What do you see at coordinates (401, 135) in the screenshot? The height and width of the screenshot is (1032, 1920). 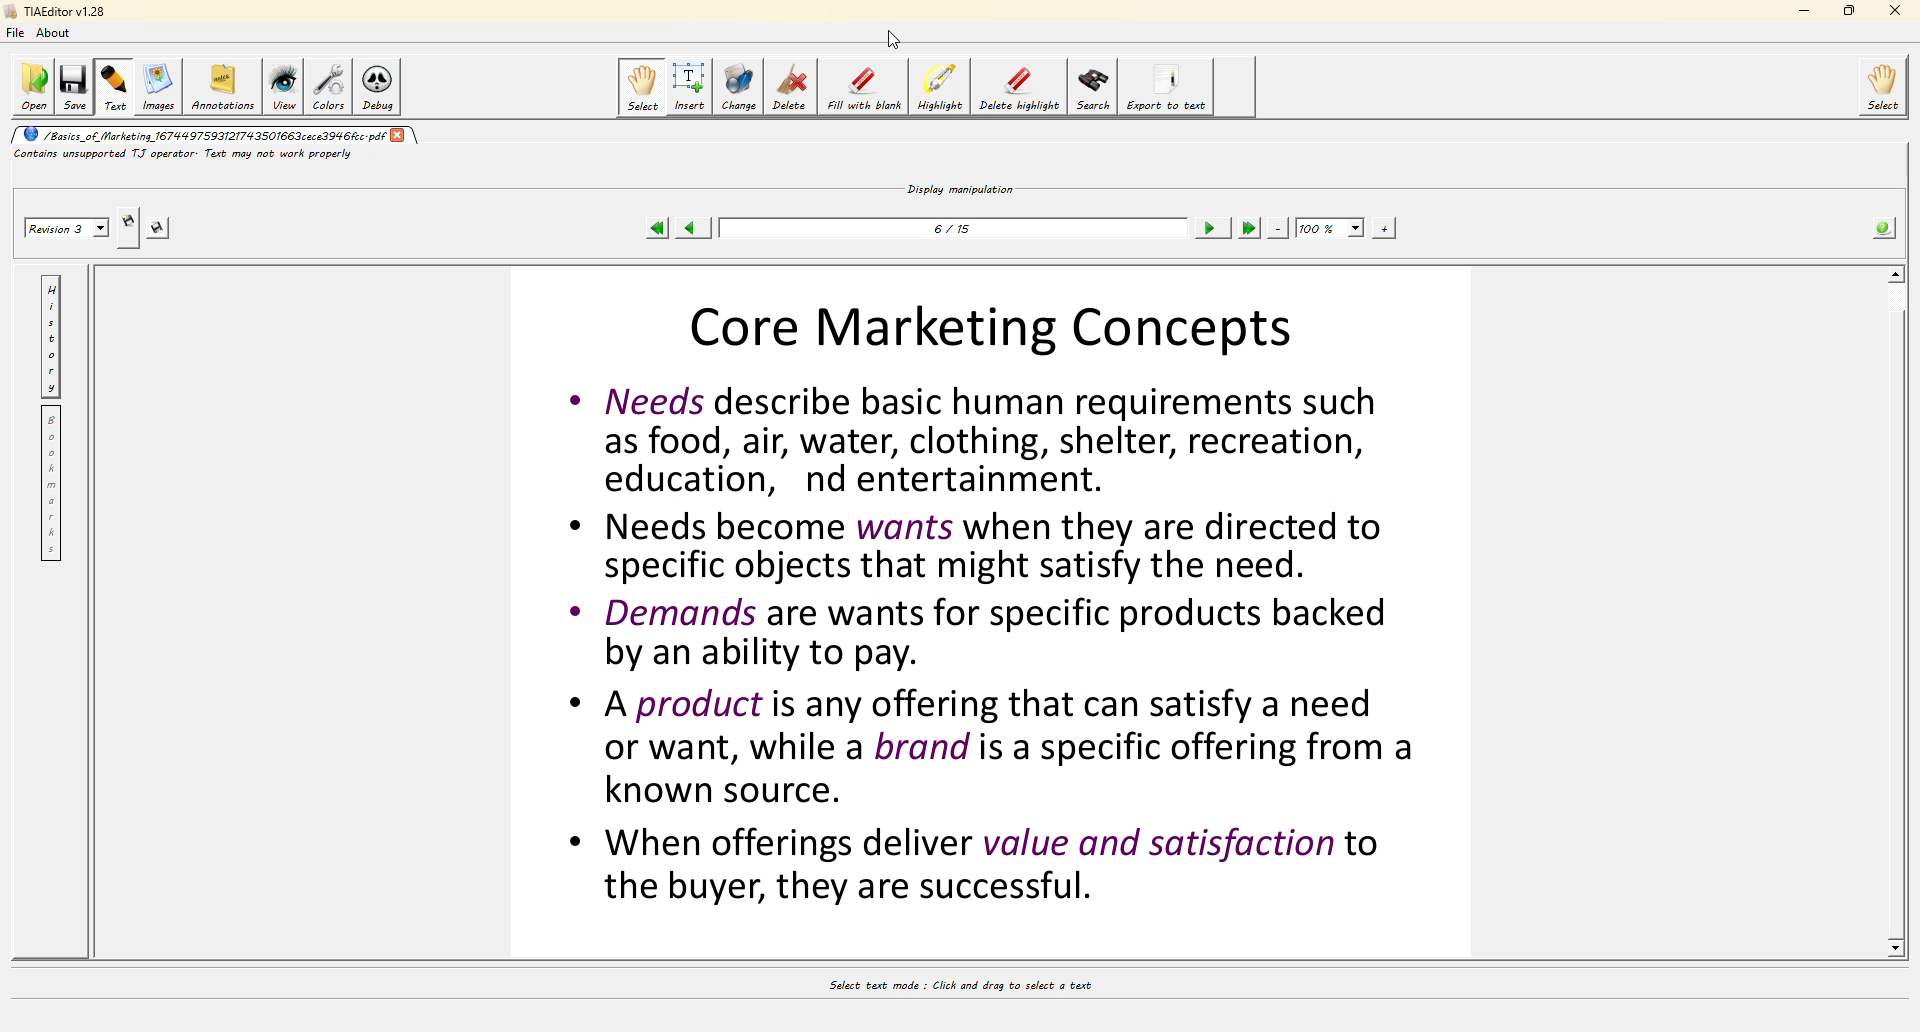 I see `close` at bounding box center [401, 135].